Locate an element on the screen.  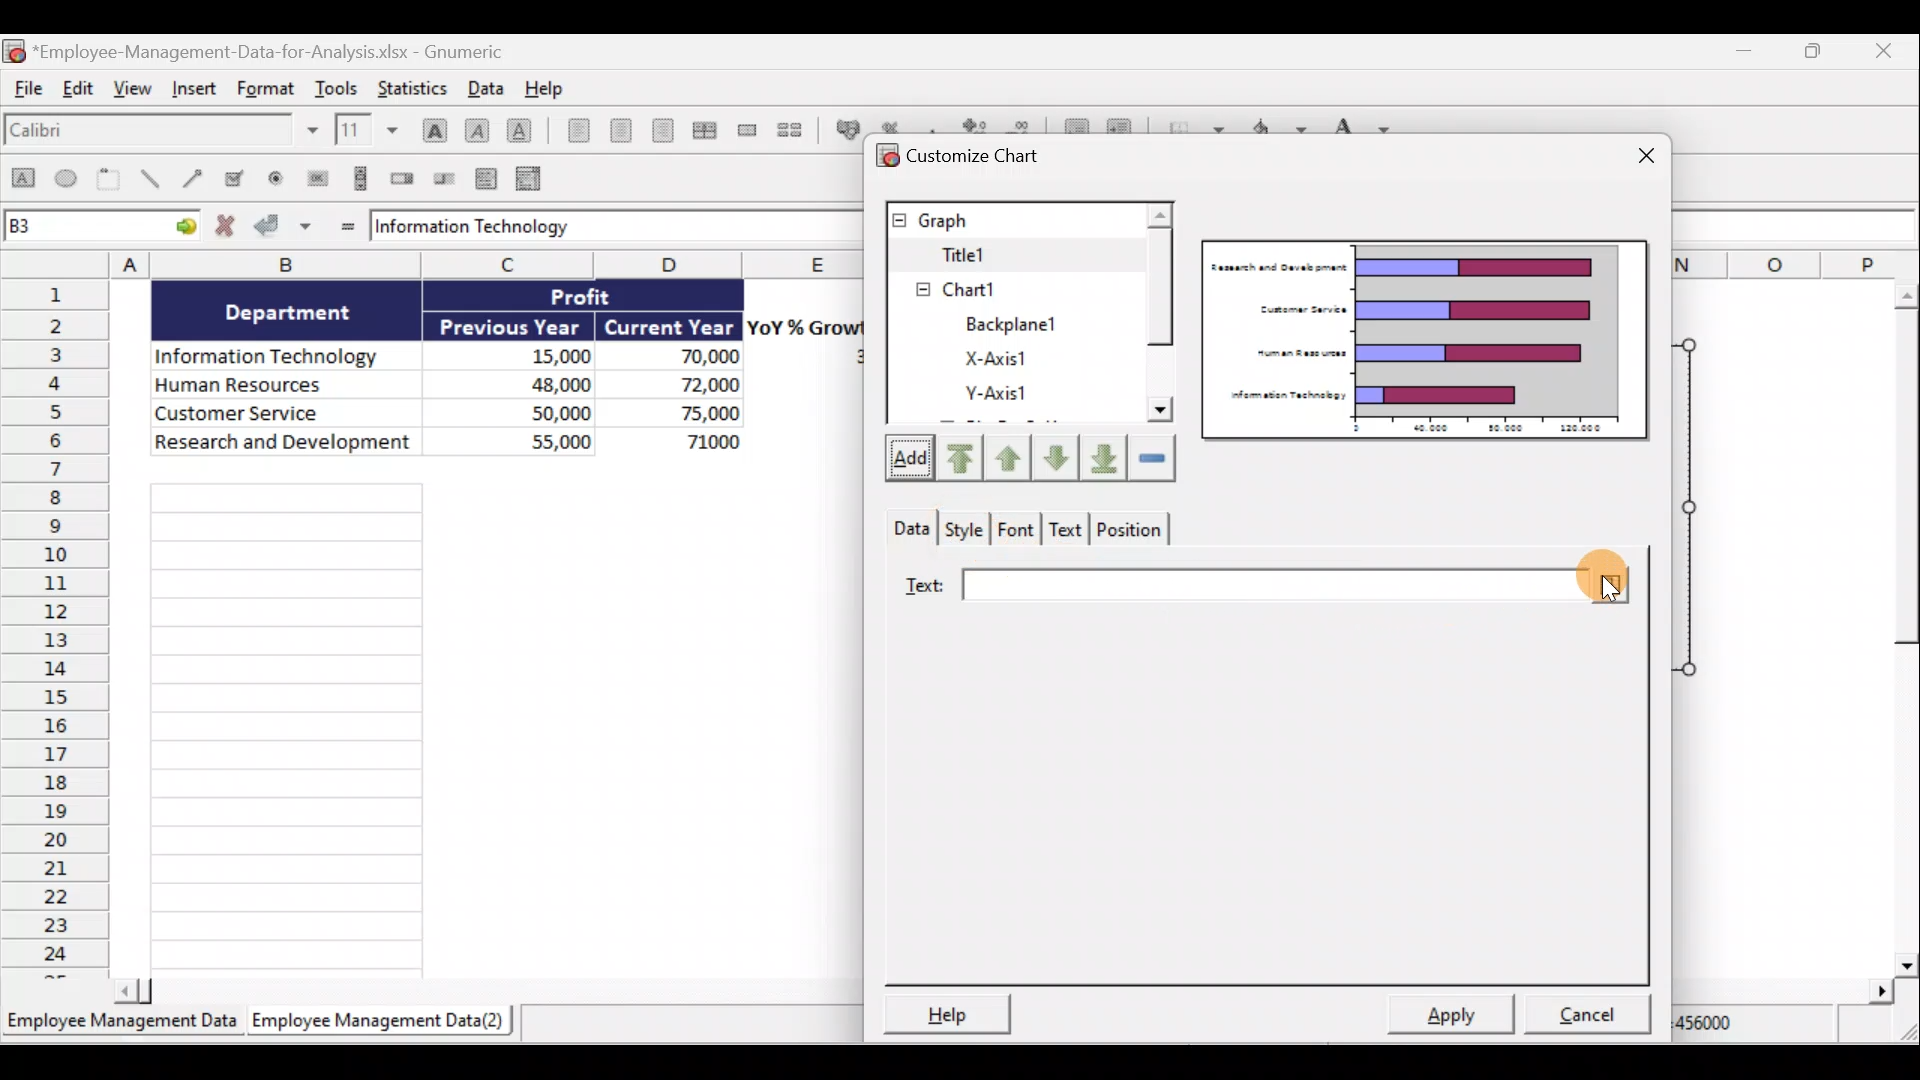
70,000 is located at coordinates (689, 358).